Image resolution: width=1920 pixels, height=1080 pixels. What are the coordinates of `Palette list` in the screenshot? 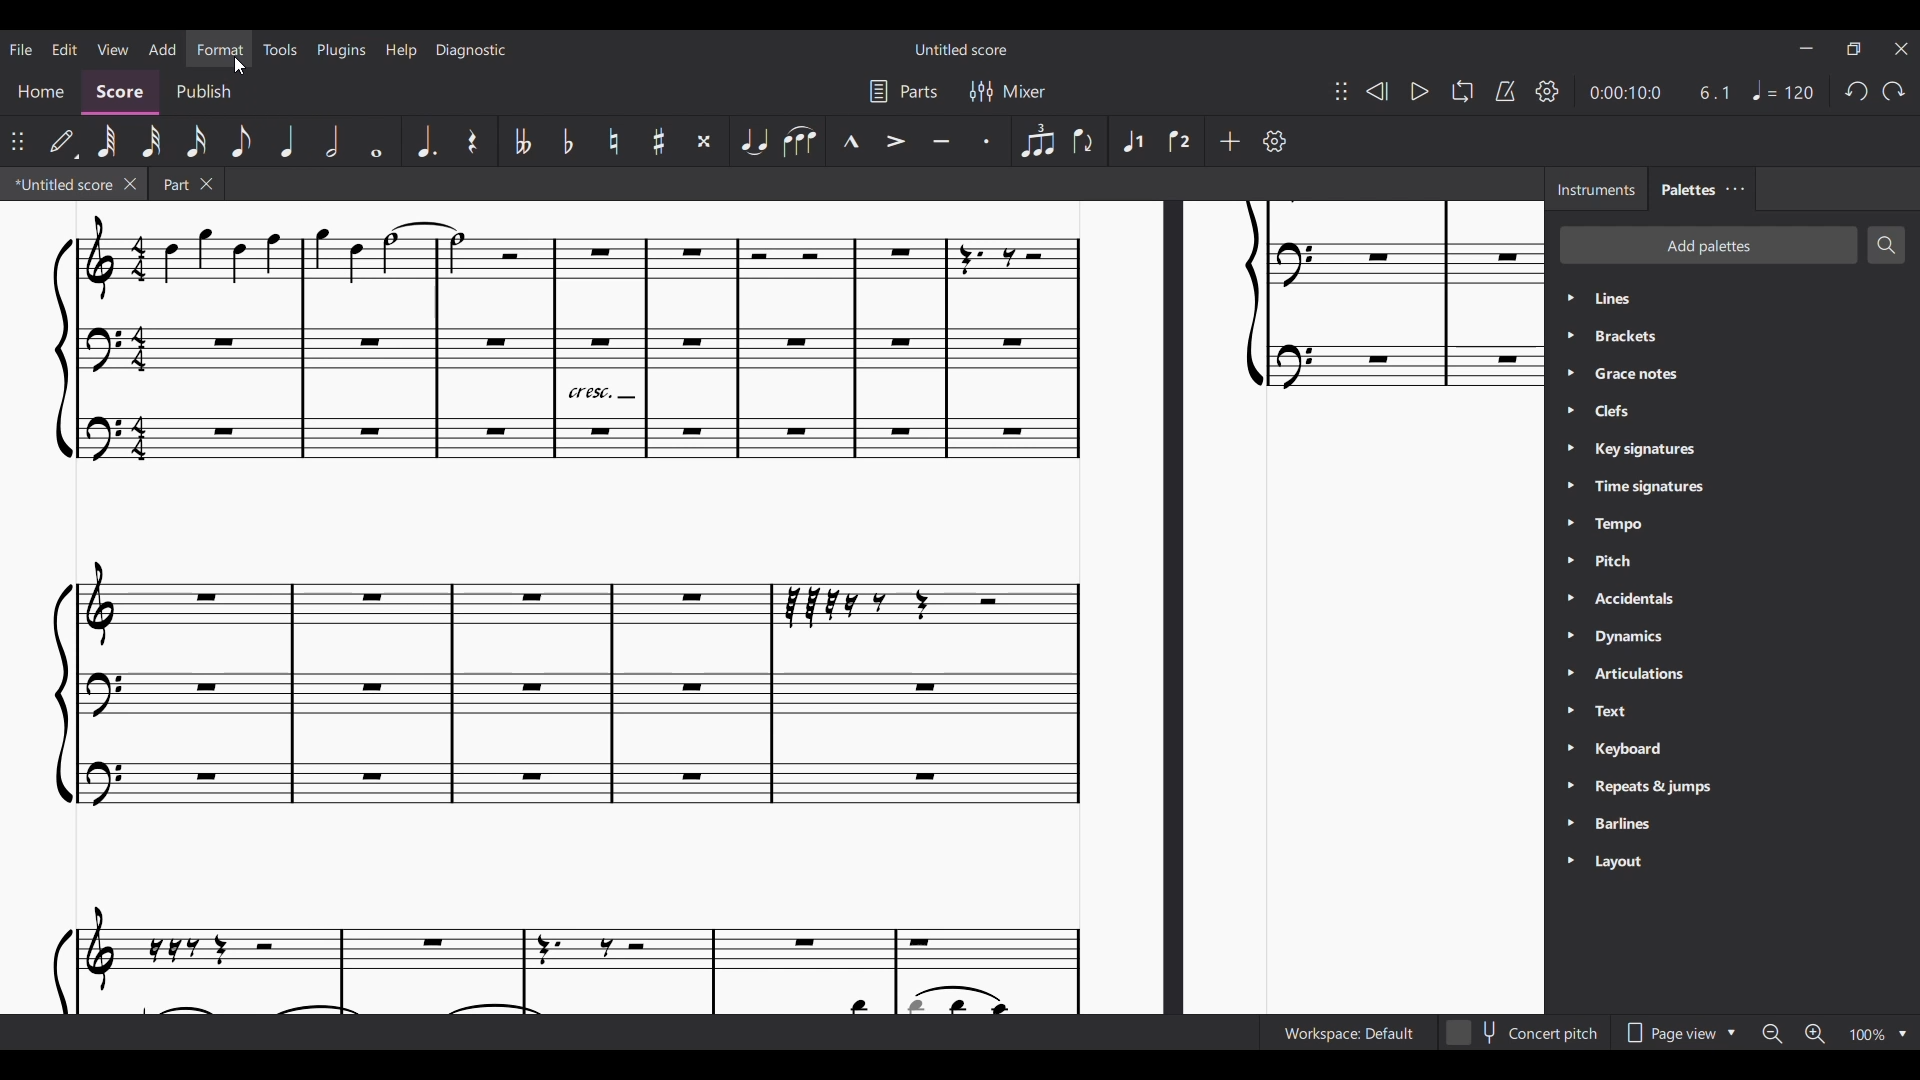 It's located at (1752, 582).